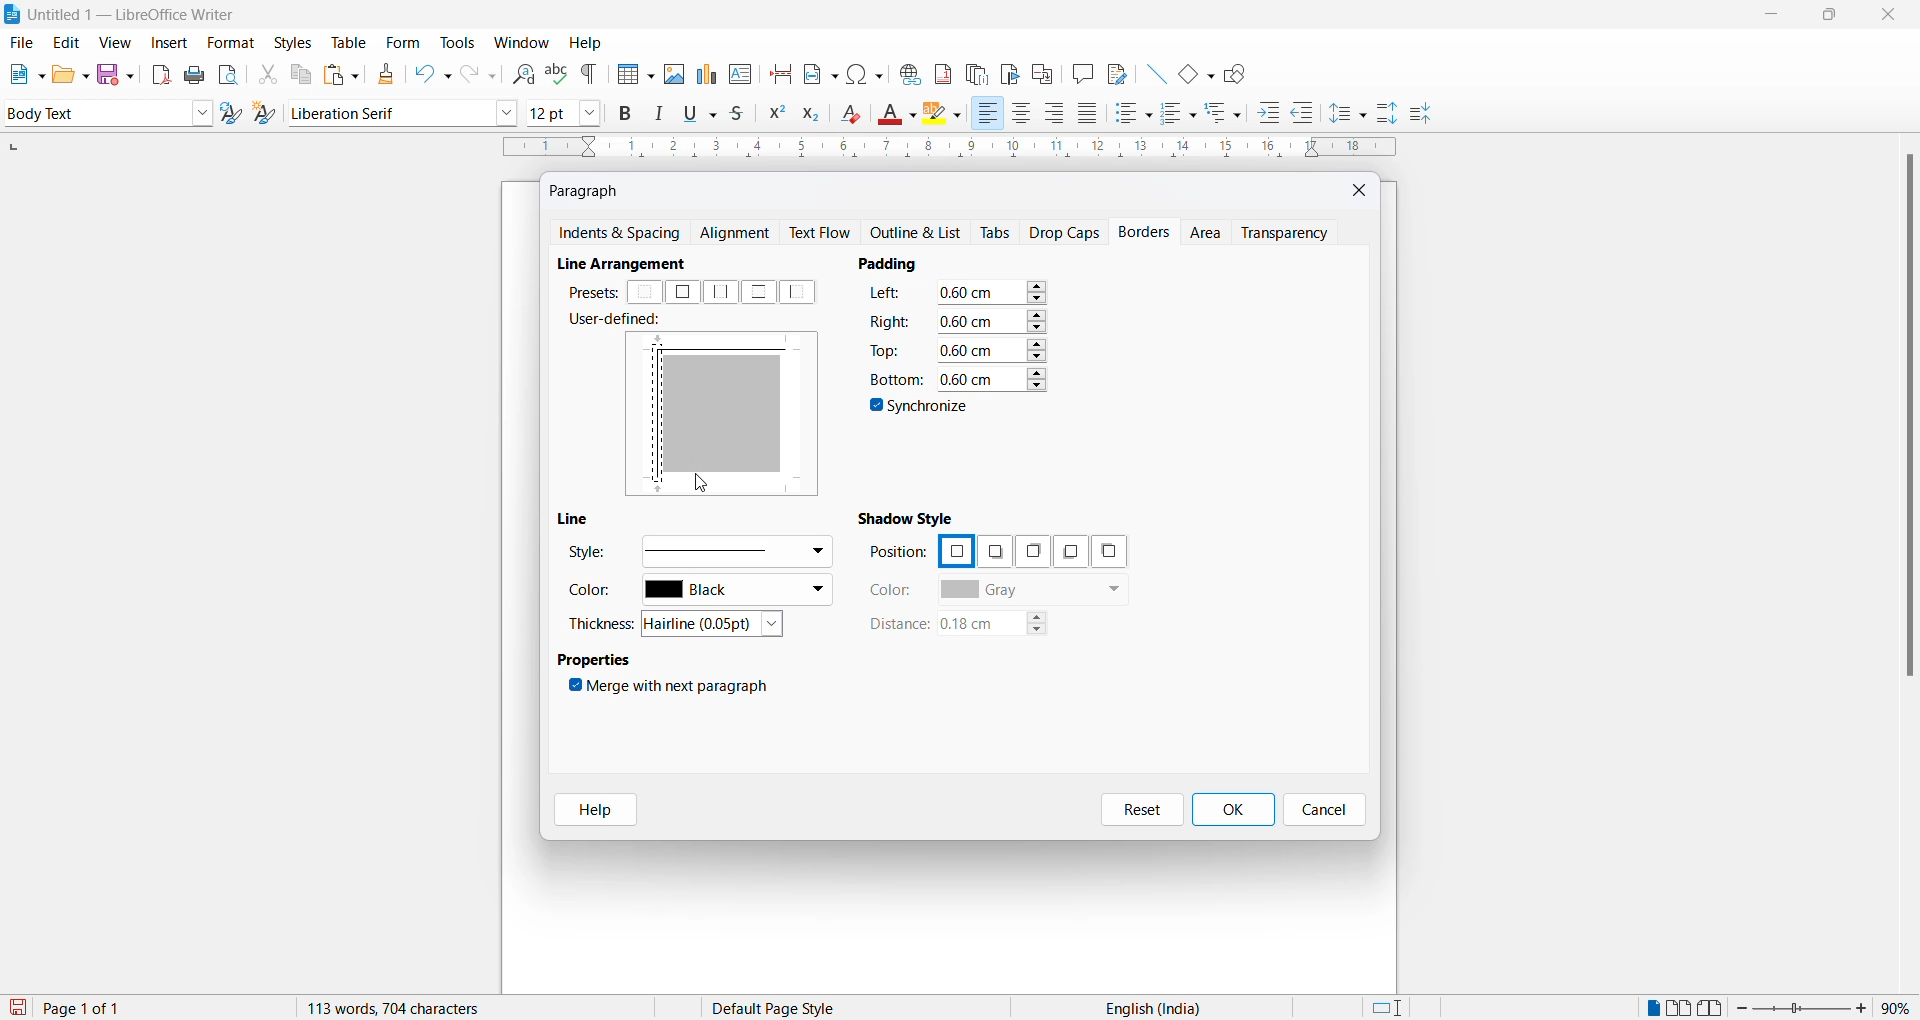  What do you see at coordinates (631, 76) in the screenshot?
I see `insert image` at bounding box center [631, 76].